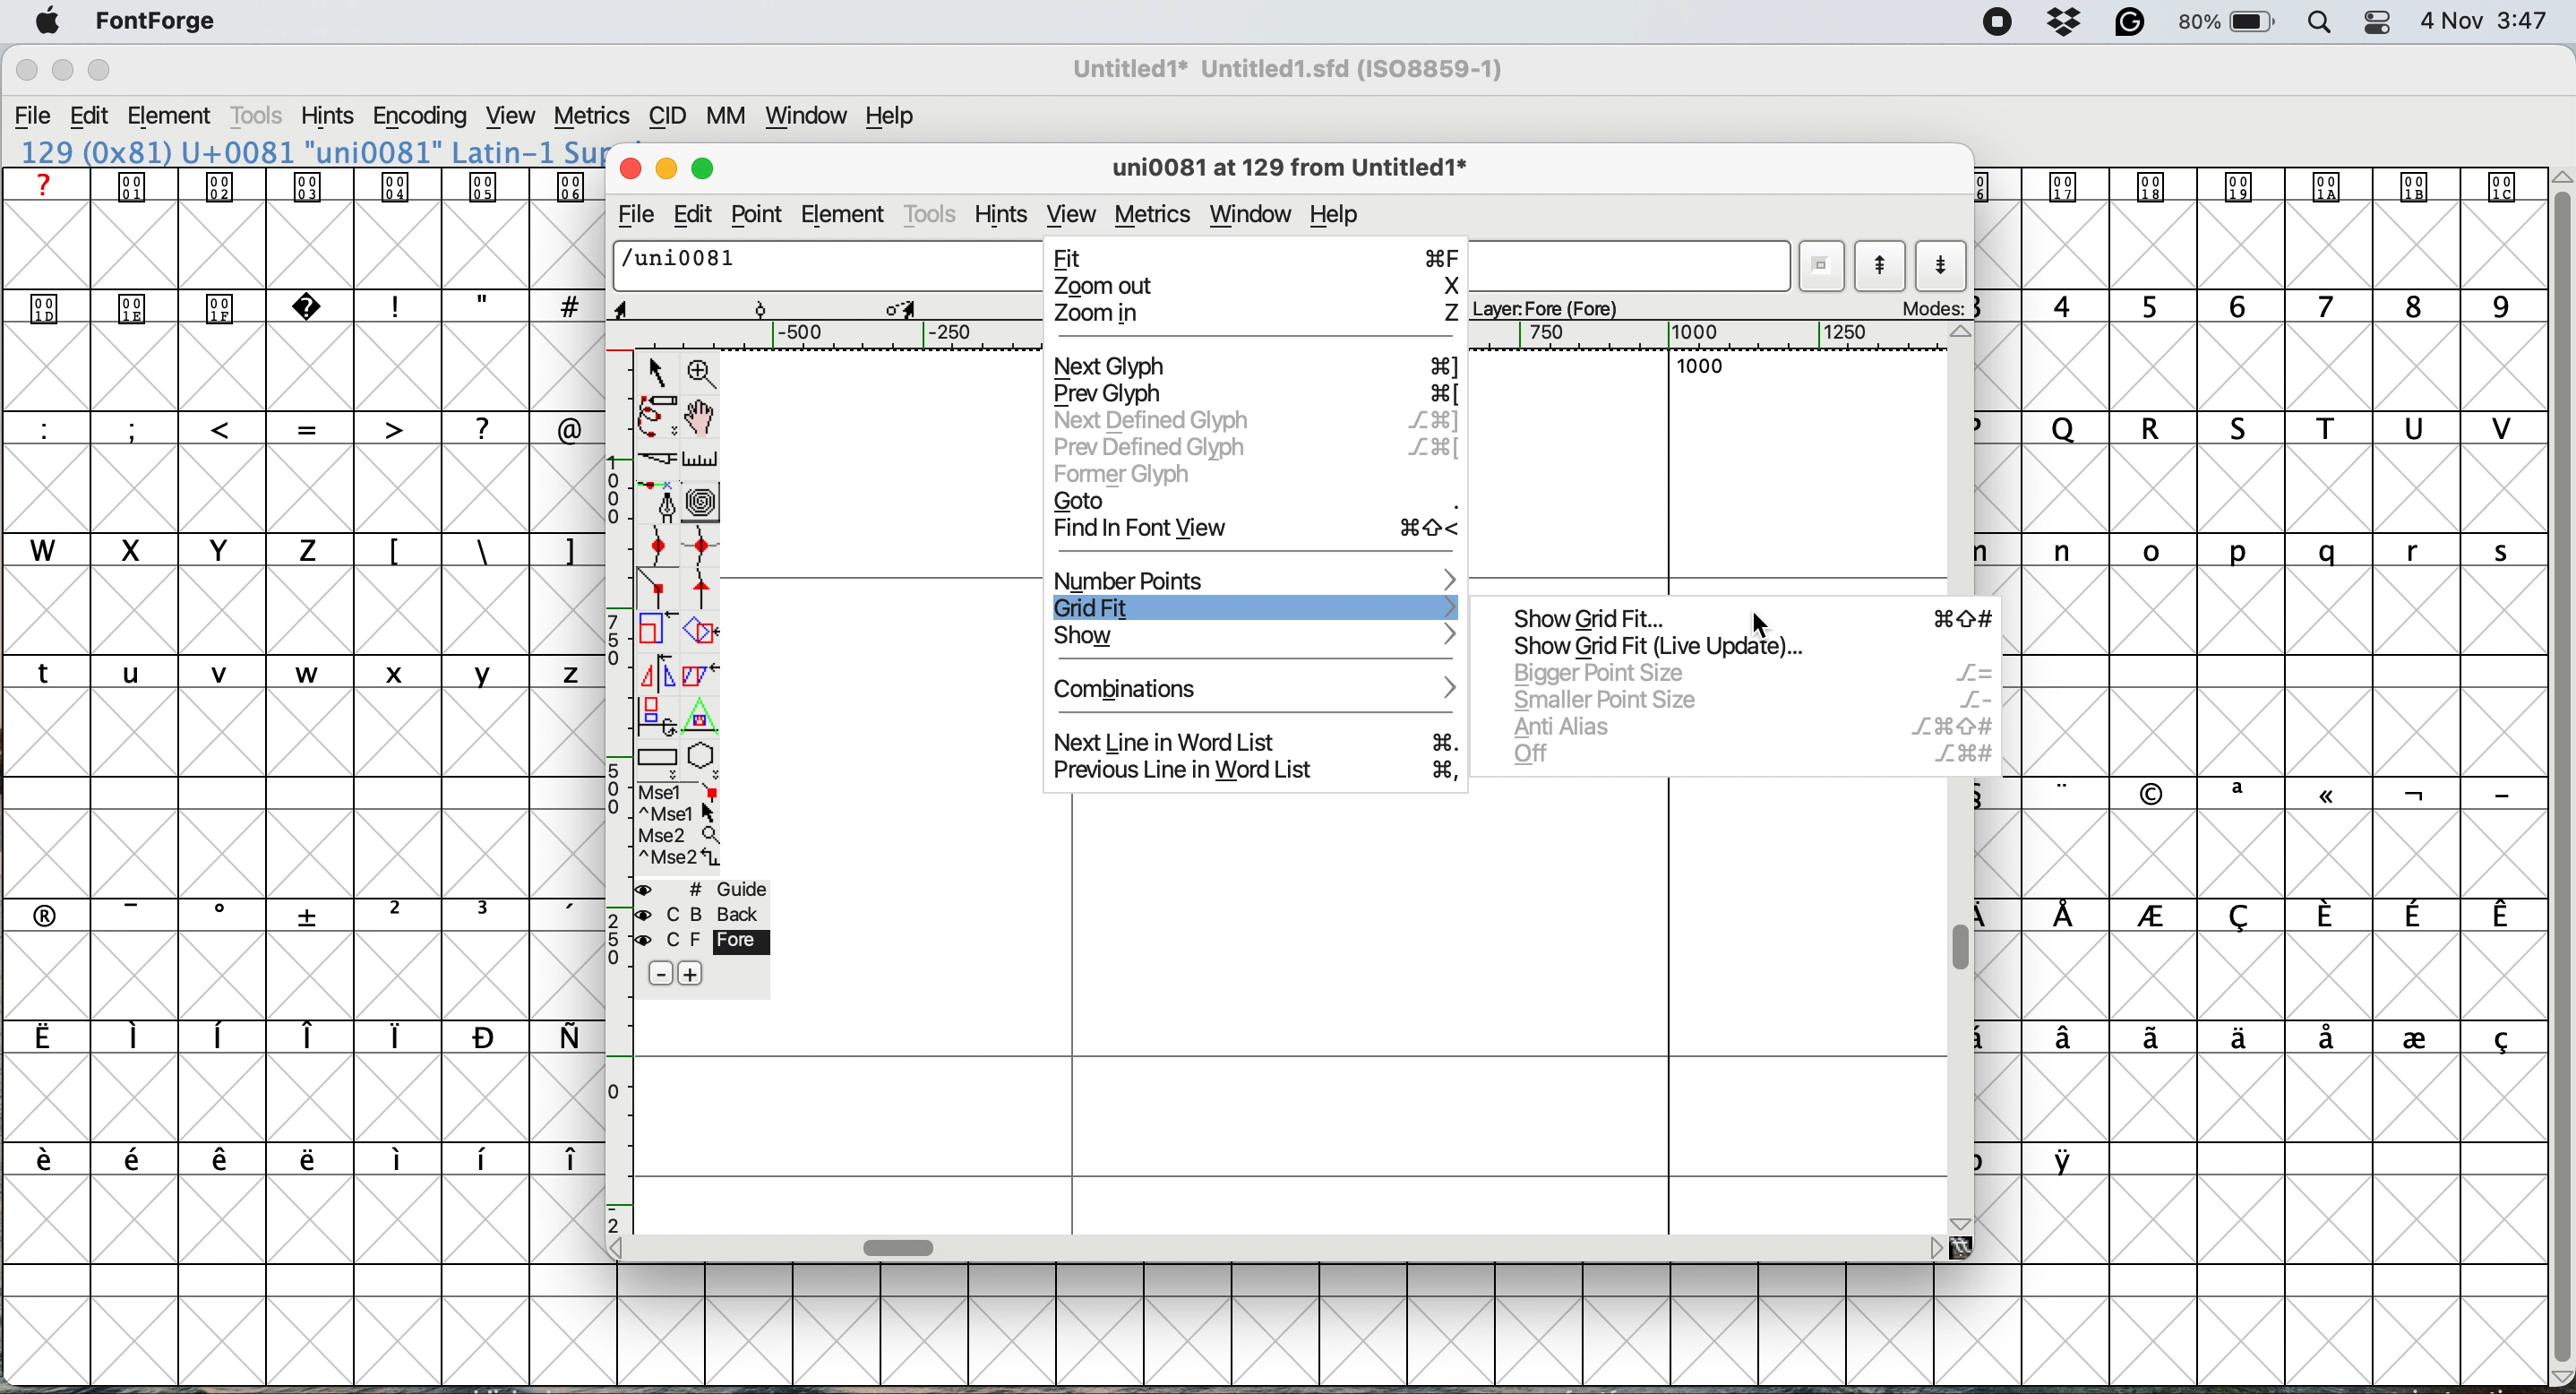  Describe the element at coordinates (1335, 215) in the screenshot. I see `help` at that location.